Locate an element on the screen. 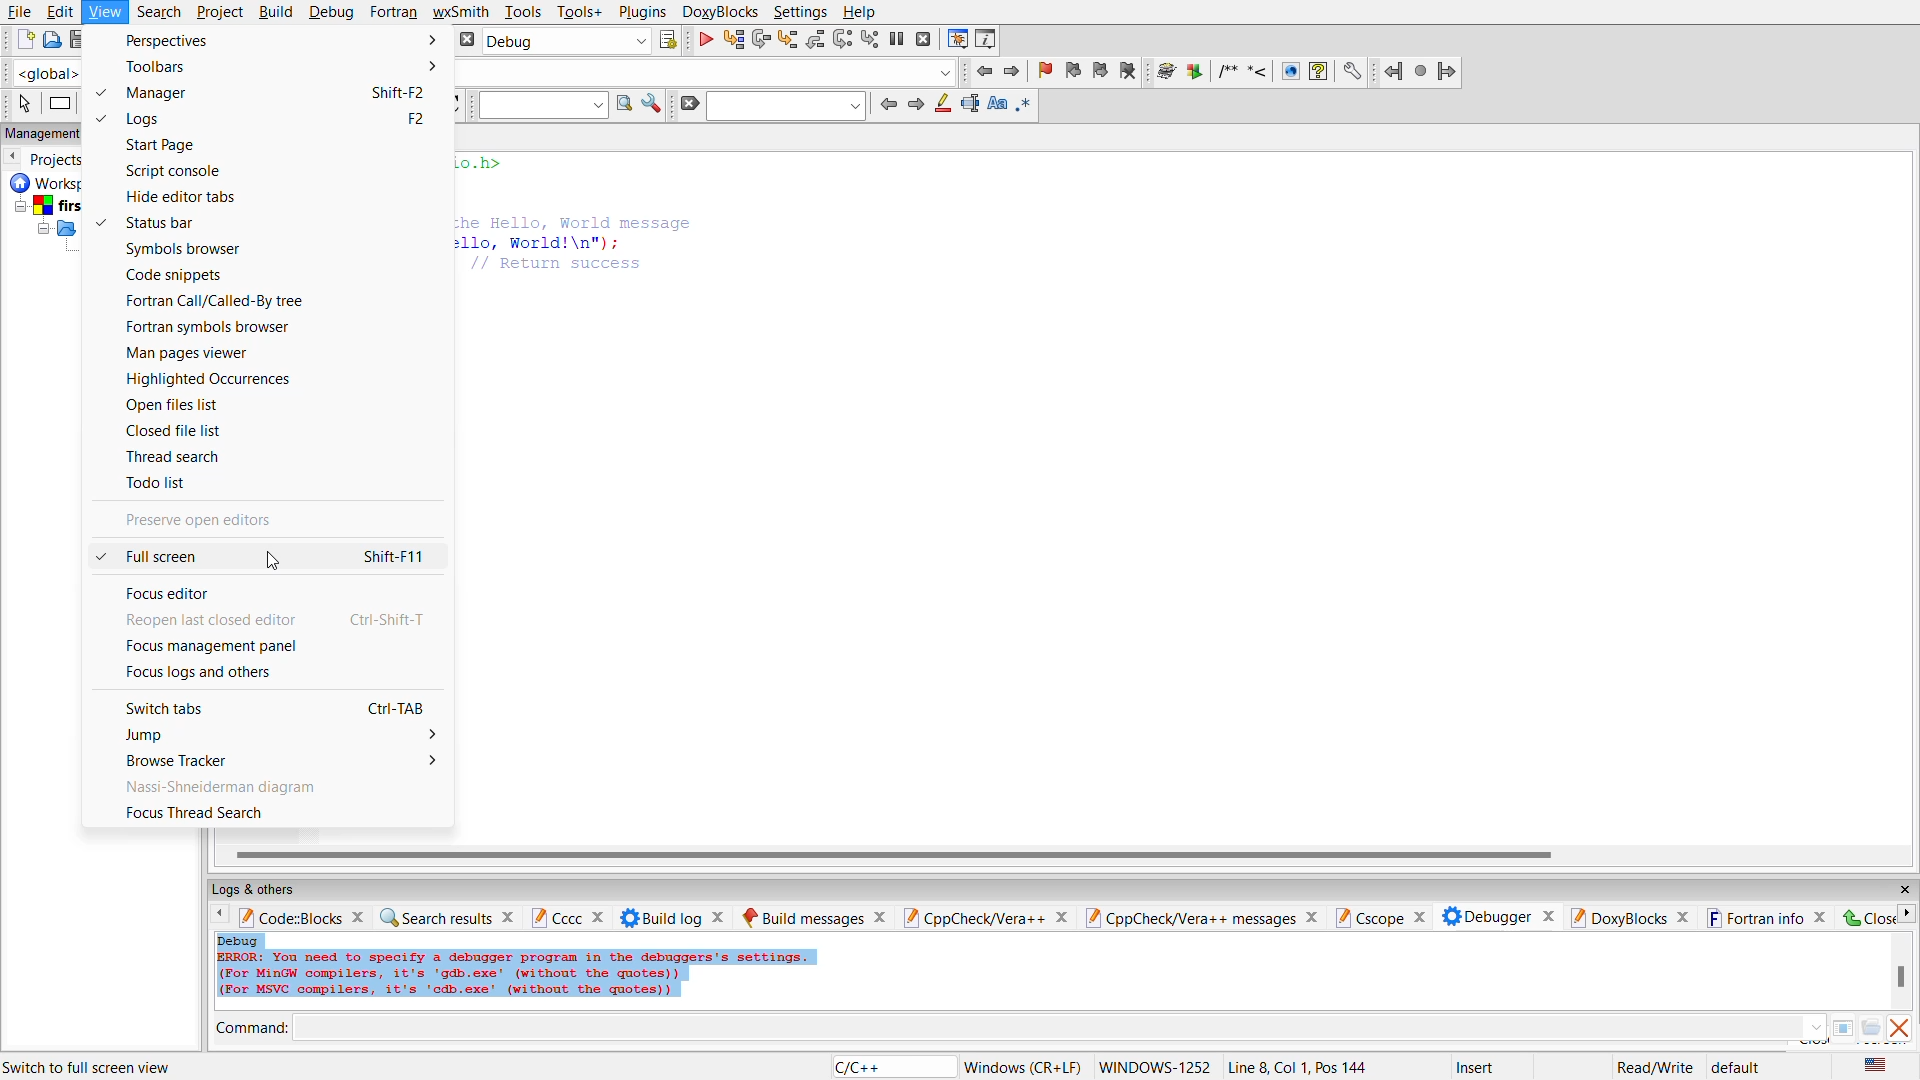 The image size is (1920, 1080). debugging windows is located at coordinates (957, 39).